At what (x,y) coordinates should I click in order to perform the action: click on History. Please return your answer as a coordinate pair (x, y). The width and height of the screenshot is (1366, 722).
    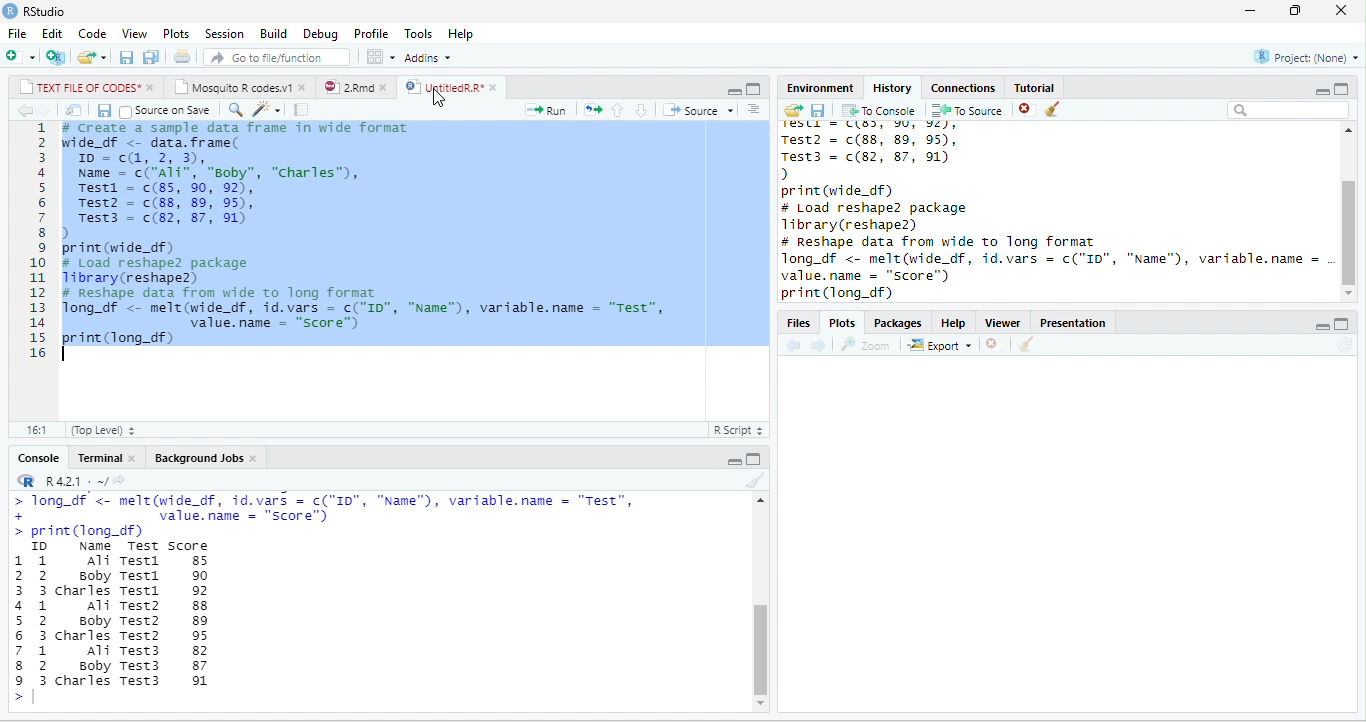
    Looking at the image, I should click on (892, 88).